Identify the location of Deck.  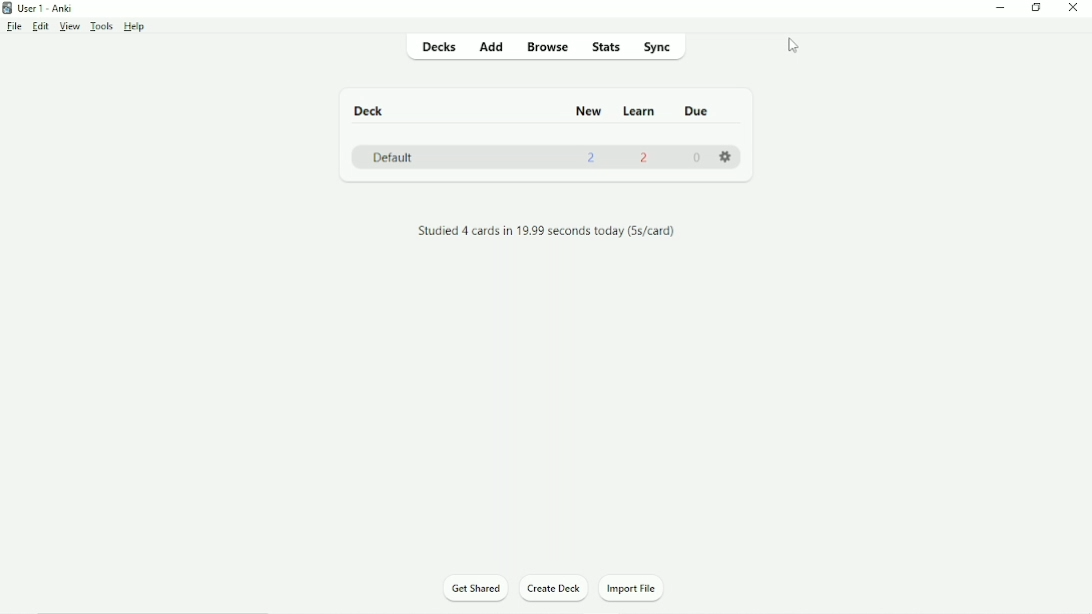
(371, 111).